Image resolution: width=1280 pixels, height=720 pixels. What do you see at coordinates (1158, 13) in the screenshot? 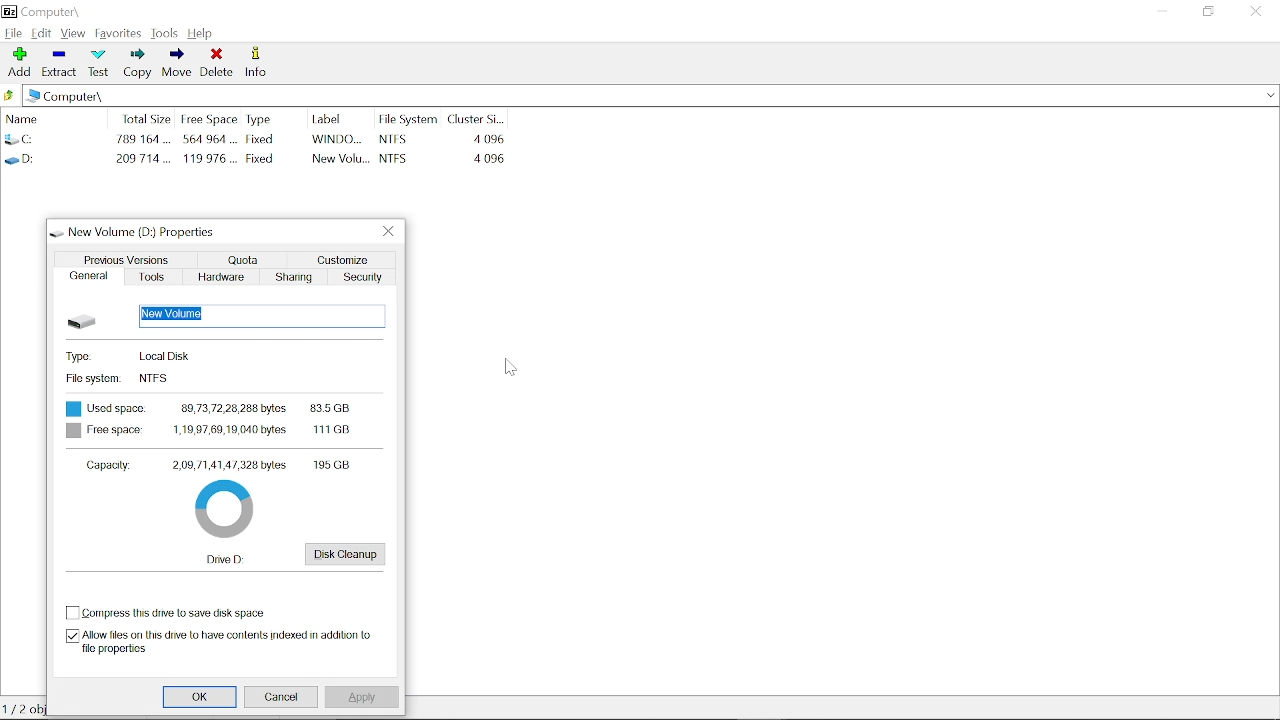
I see `minimize` at bounding box center [1158, 13].